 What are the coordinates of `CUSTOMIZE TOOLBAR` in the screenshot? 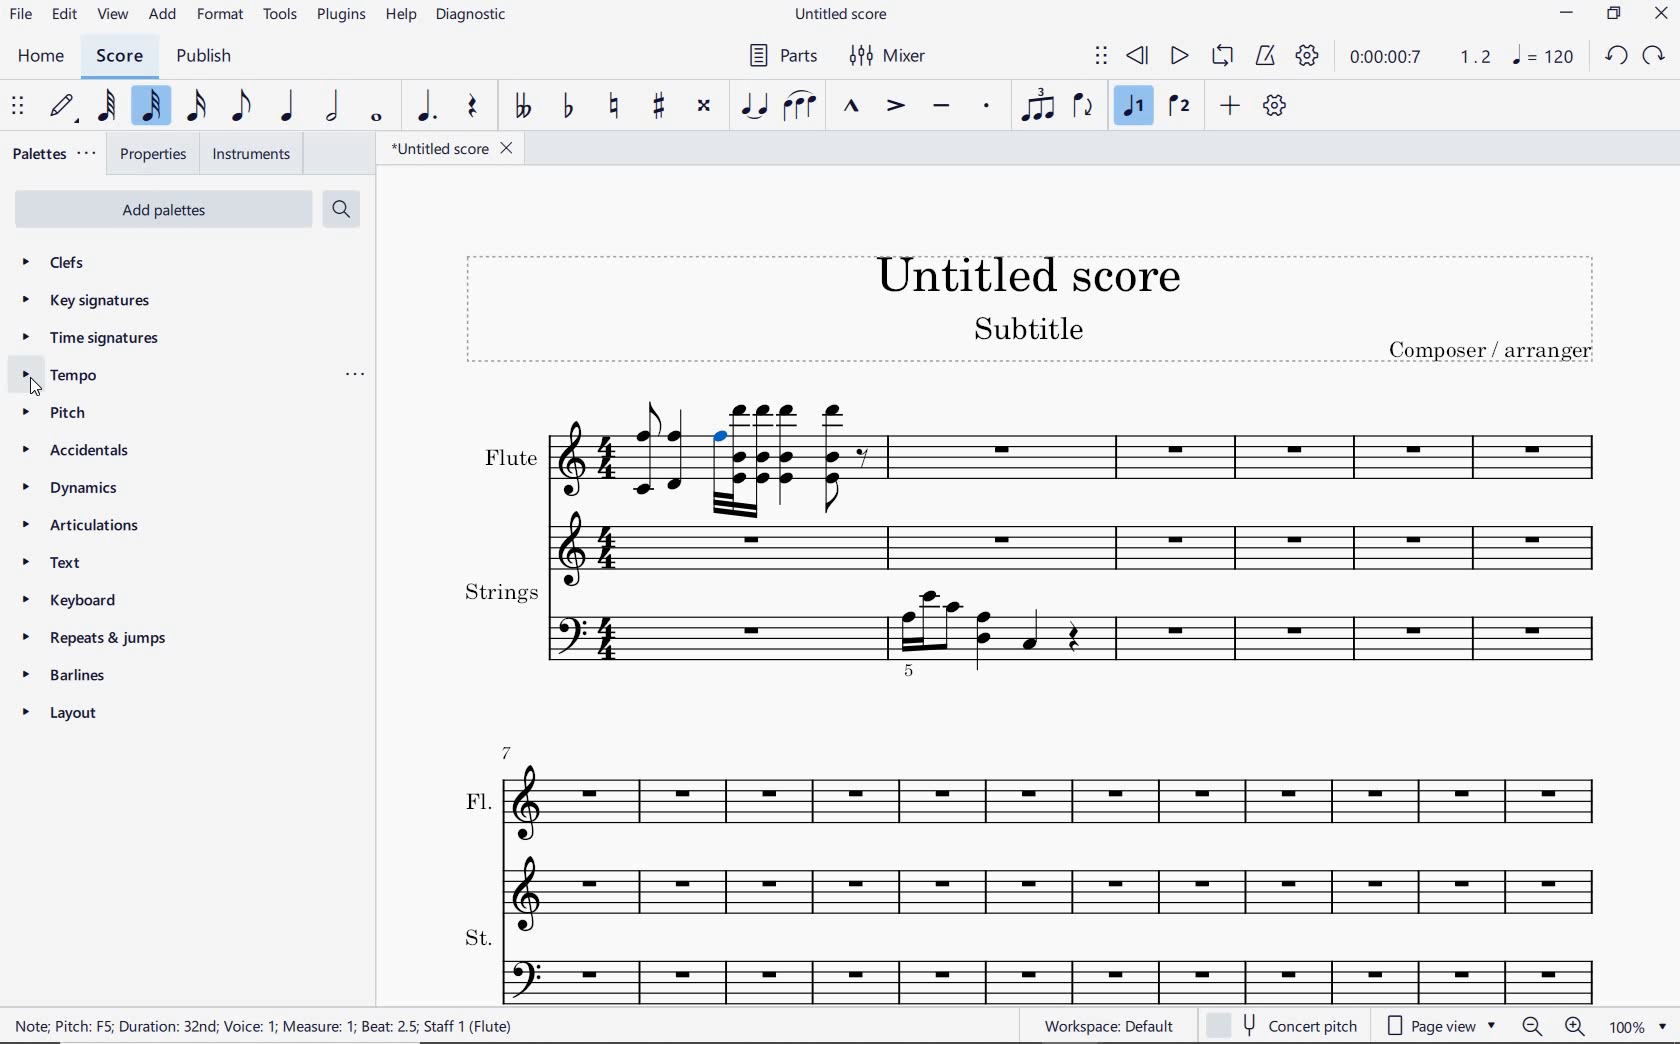 It's located at (1277, 109).